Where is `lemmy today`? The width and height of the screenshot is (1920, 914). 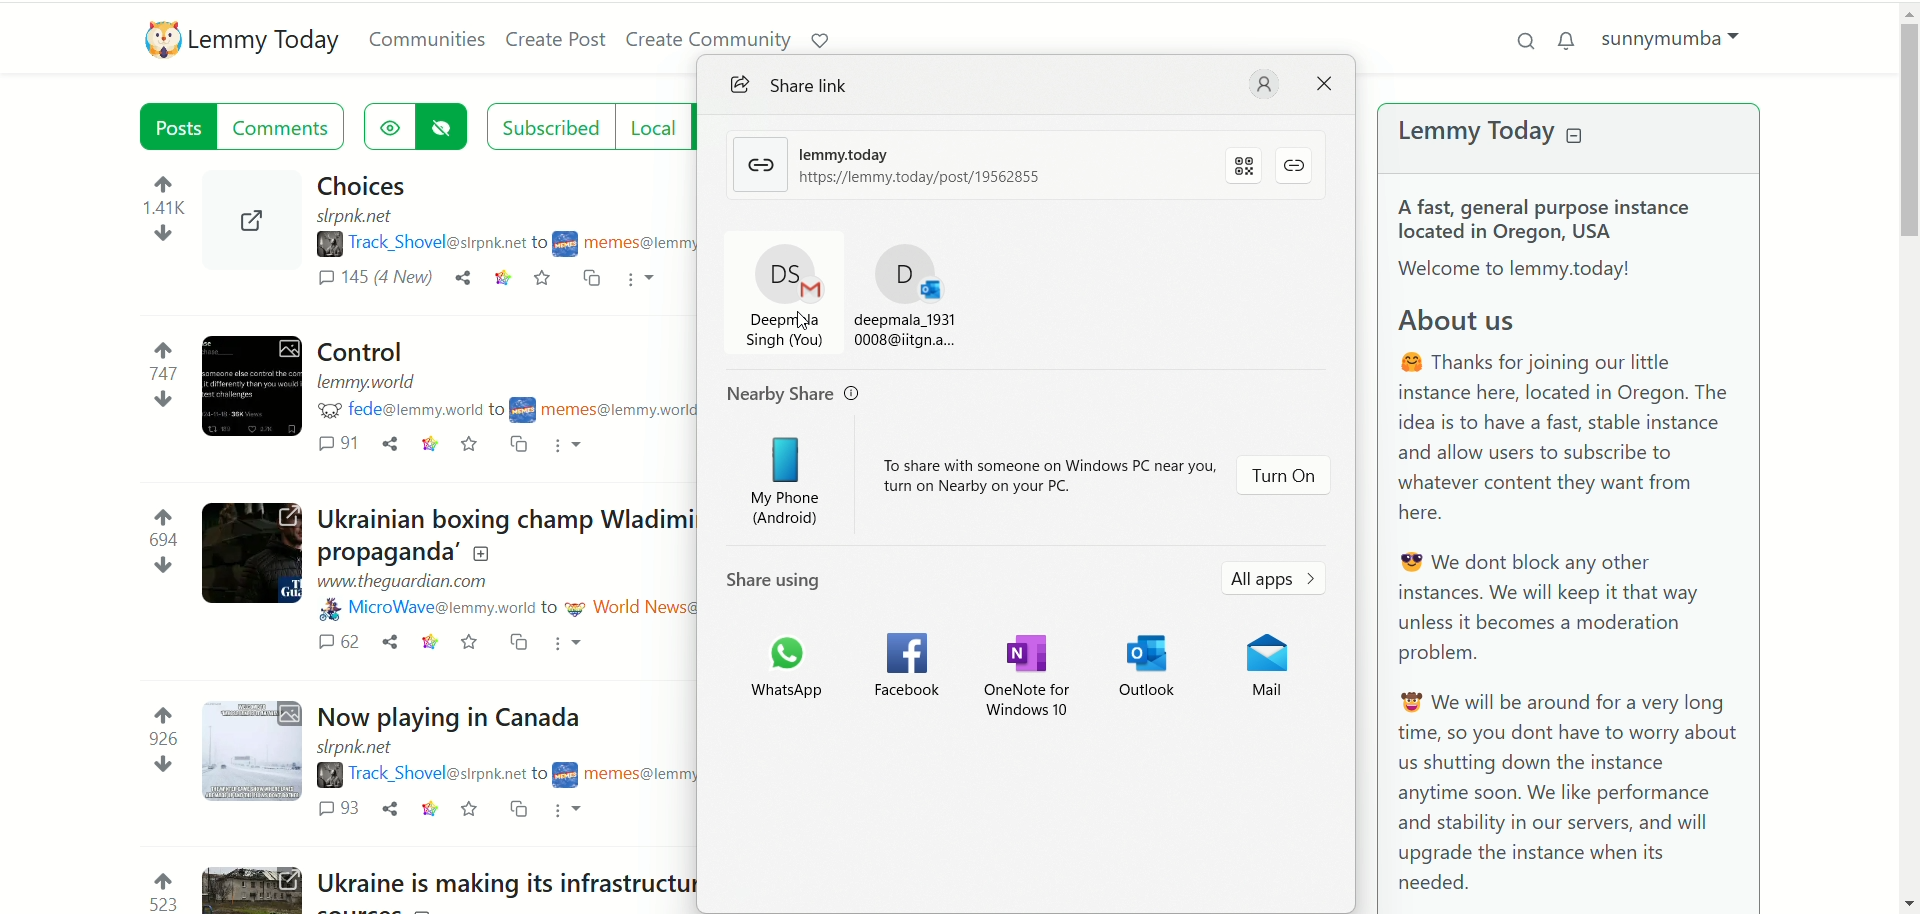
lemmy today is located at coordinates (1522, 133).